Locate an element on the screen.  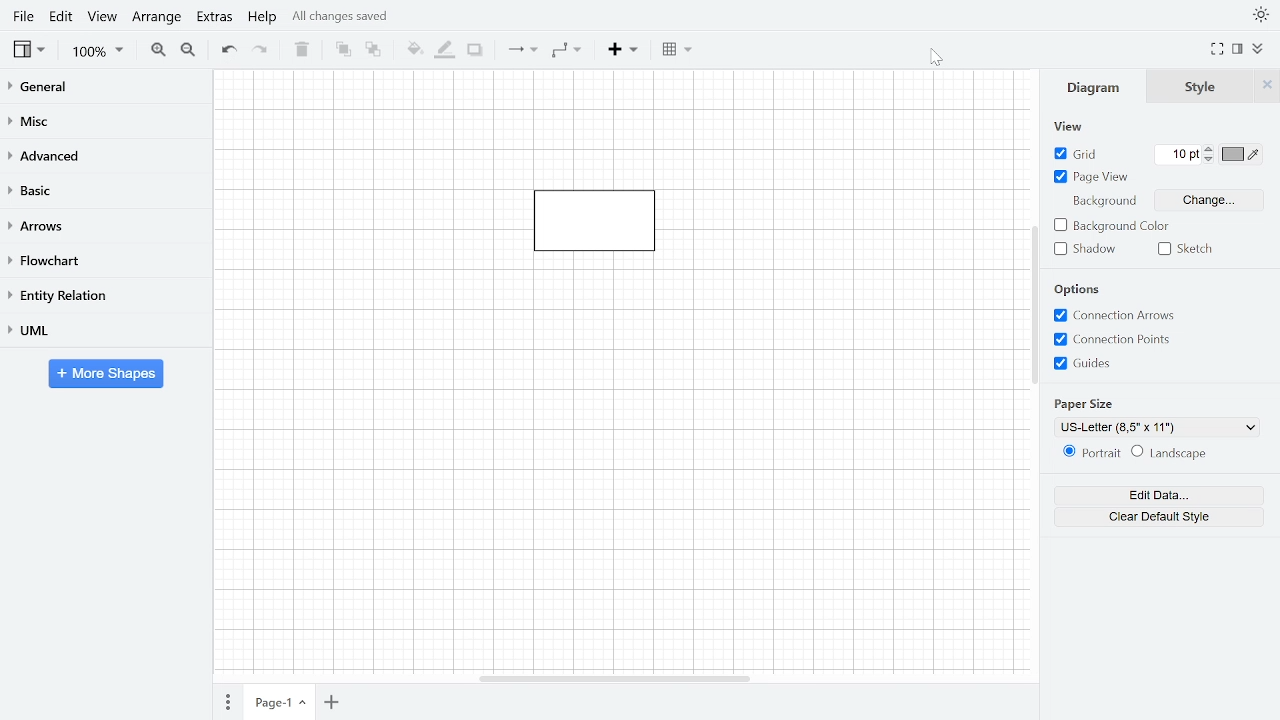
Shadow is located at coordinates (1086, 250).